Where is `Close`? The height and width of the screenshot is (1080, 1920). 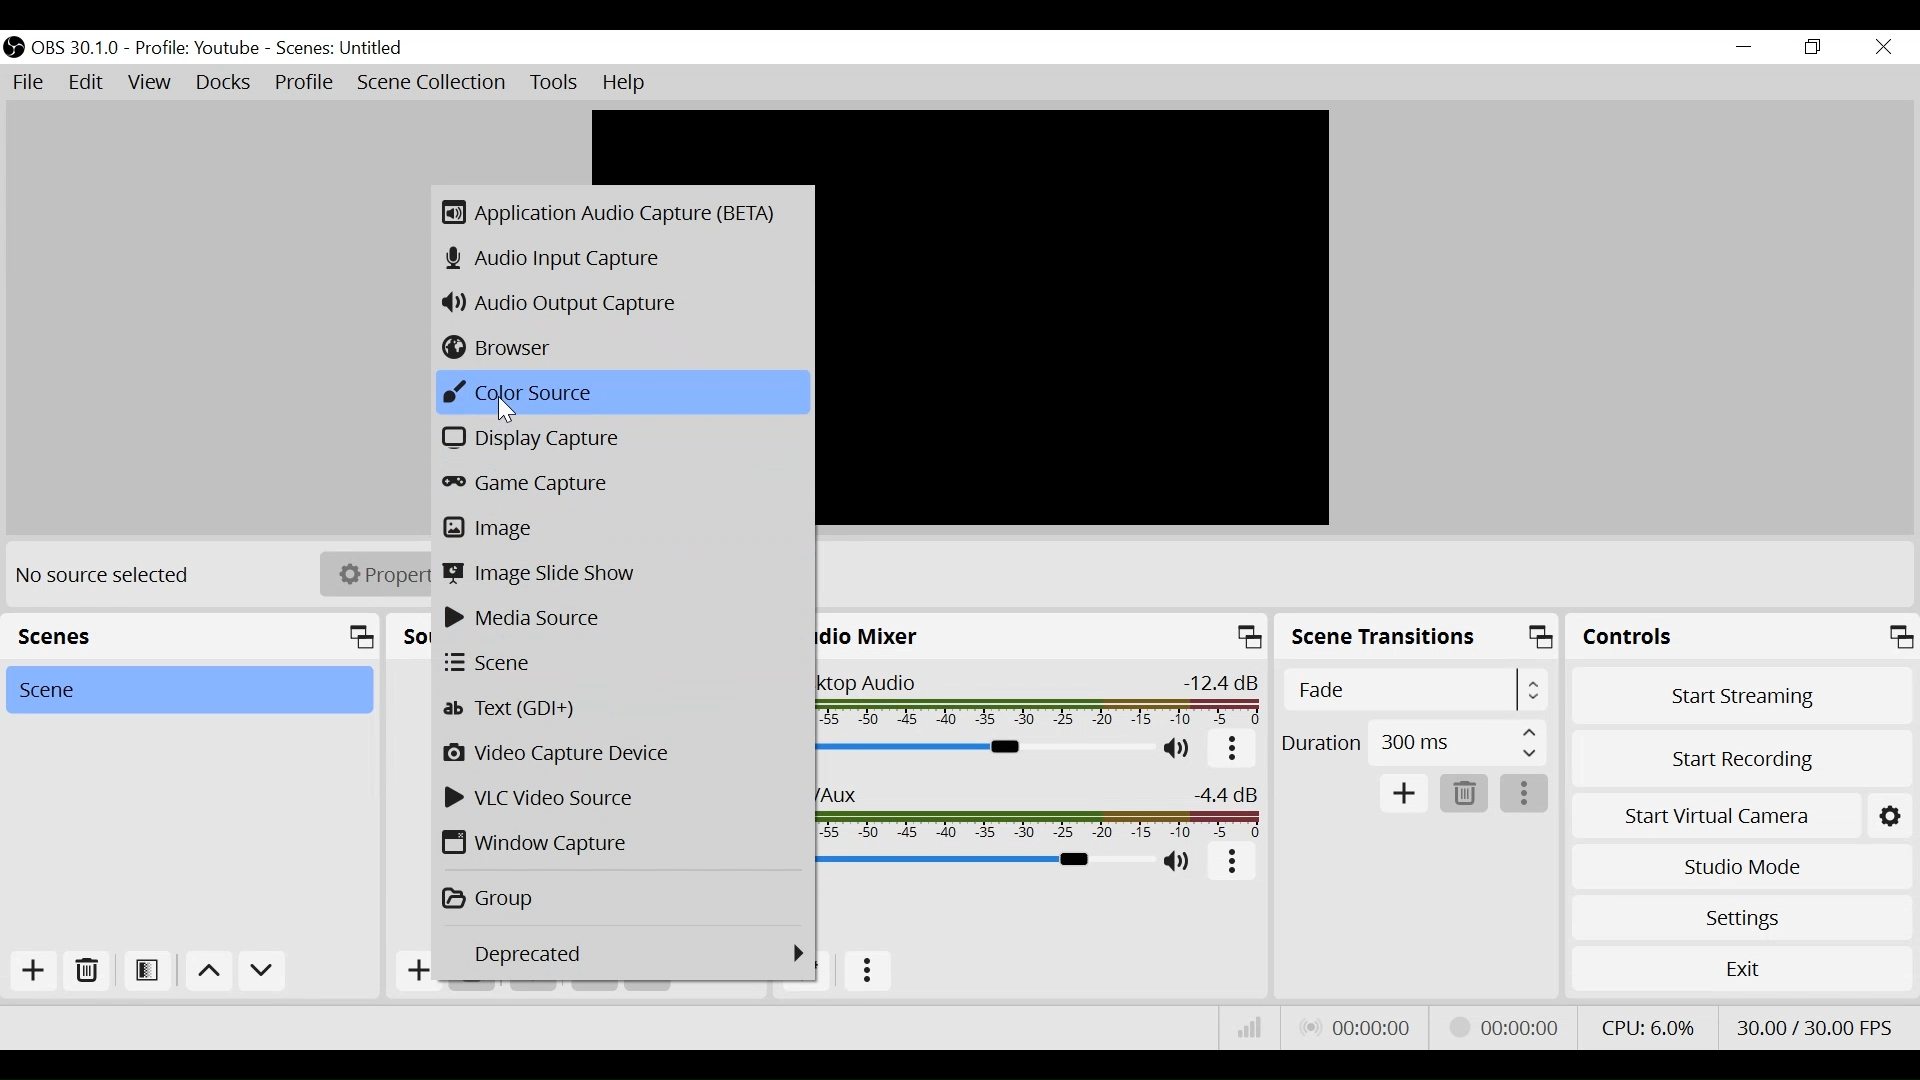 Close is located at coordinates (1882, 49).